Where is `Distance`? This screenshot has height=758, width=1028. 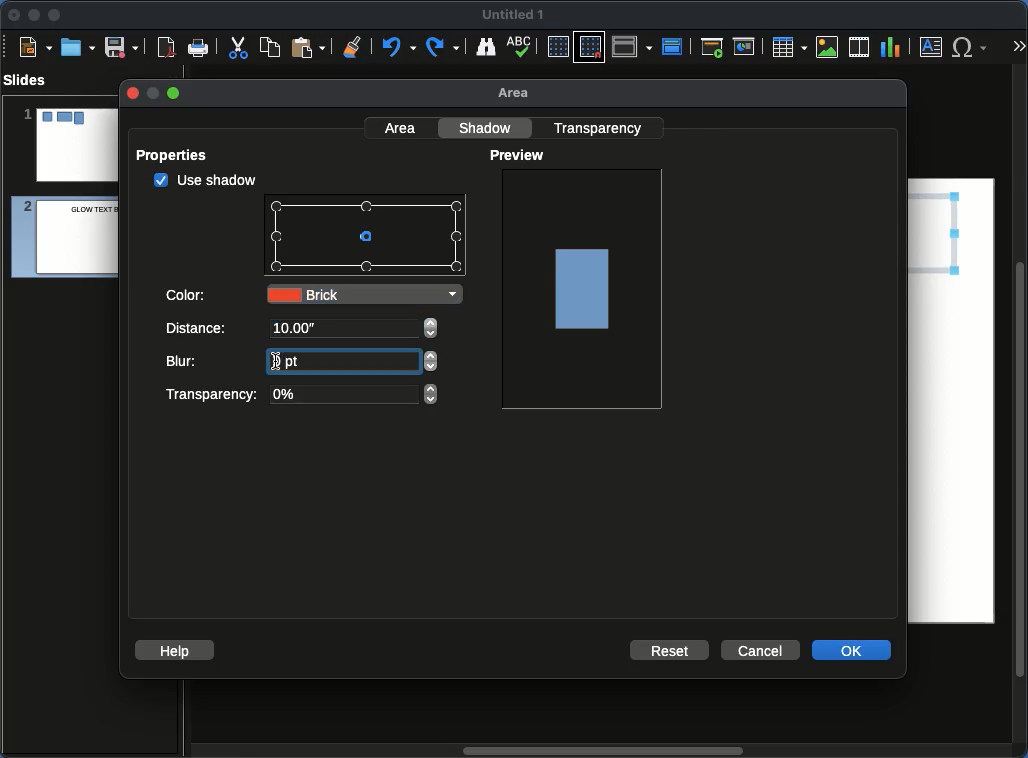
Distance is located at coordinates (198, 330).